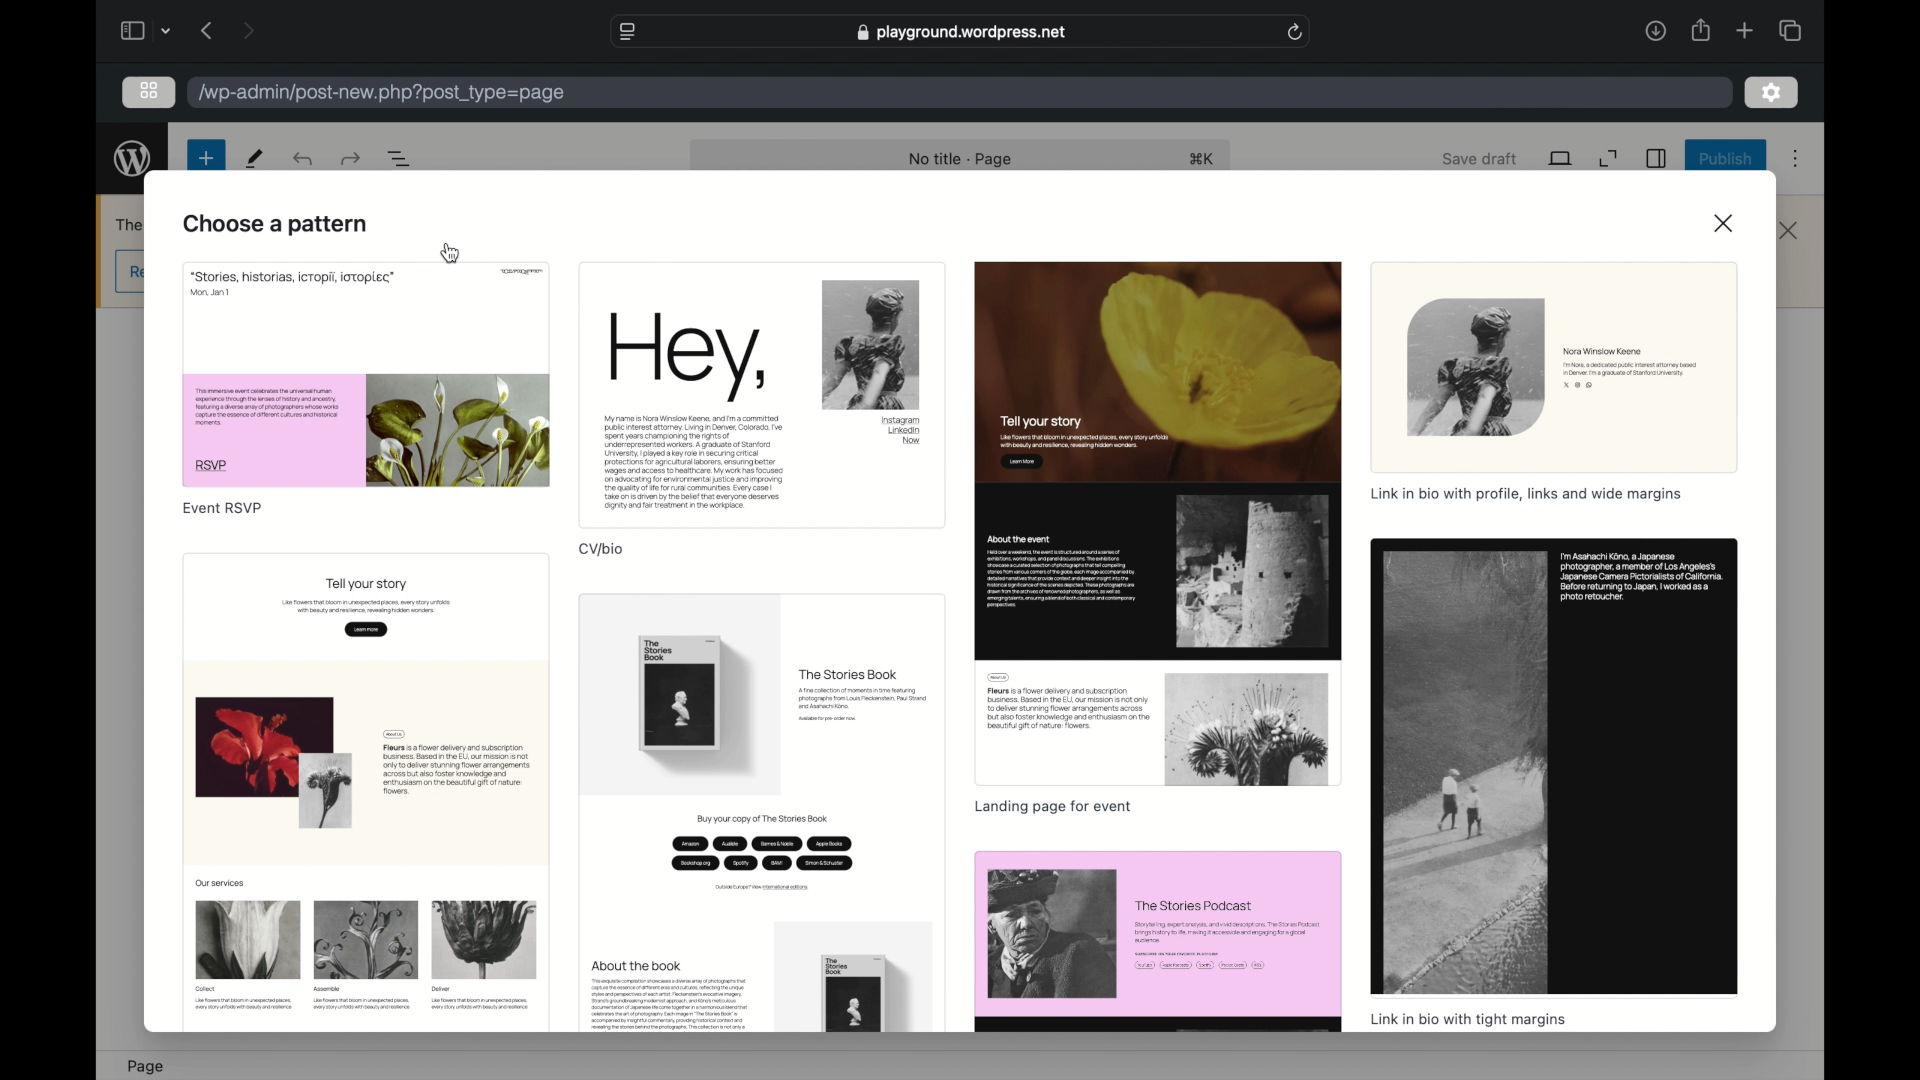 The height and width of the screenshot is (1080, 1920). Describe the element at coordinates (964, 31) in the screenshot. I see `web address` at that location.